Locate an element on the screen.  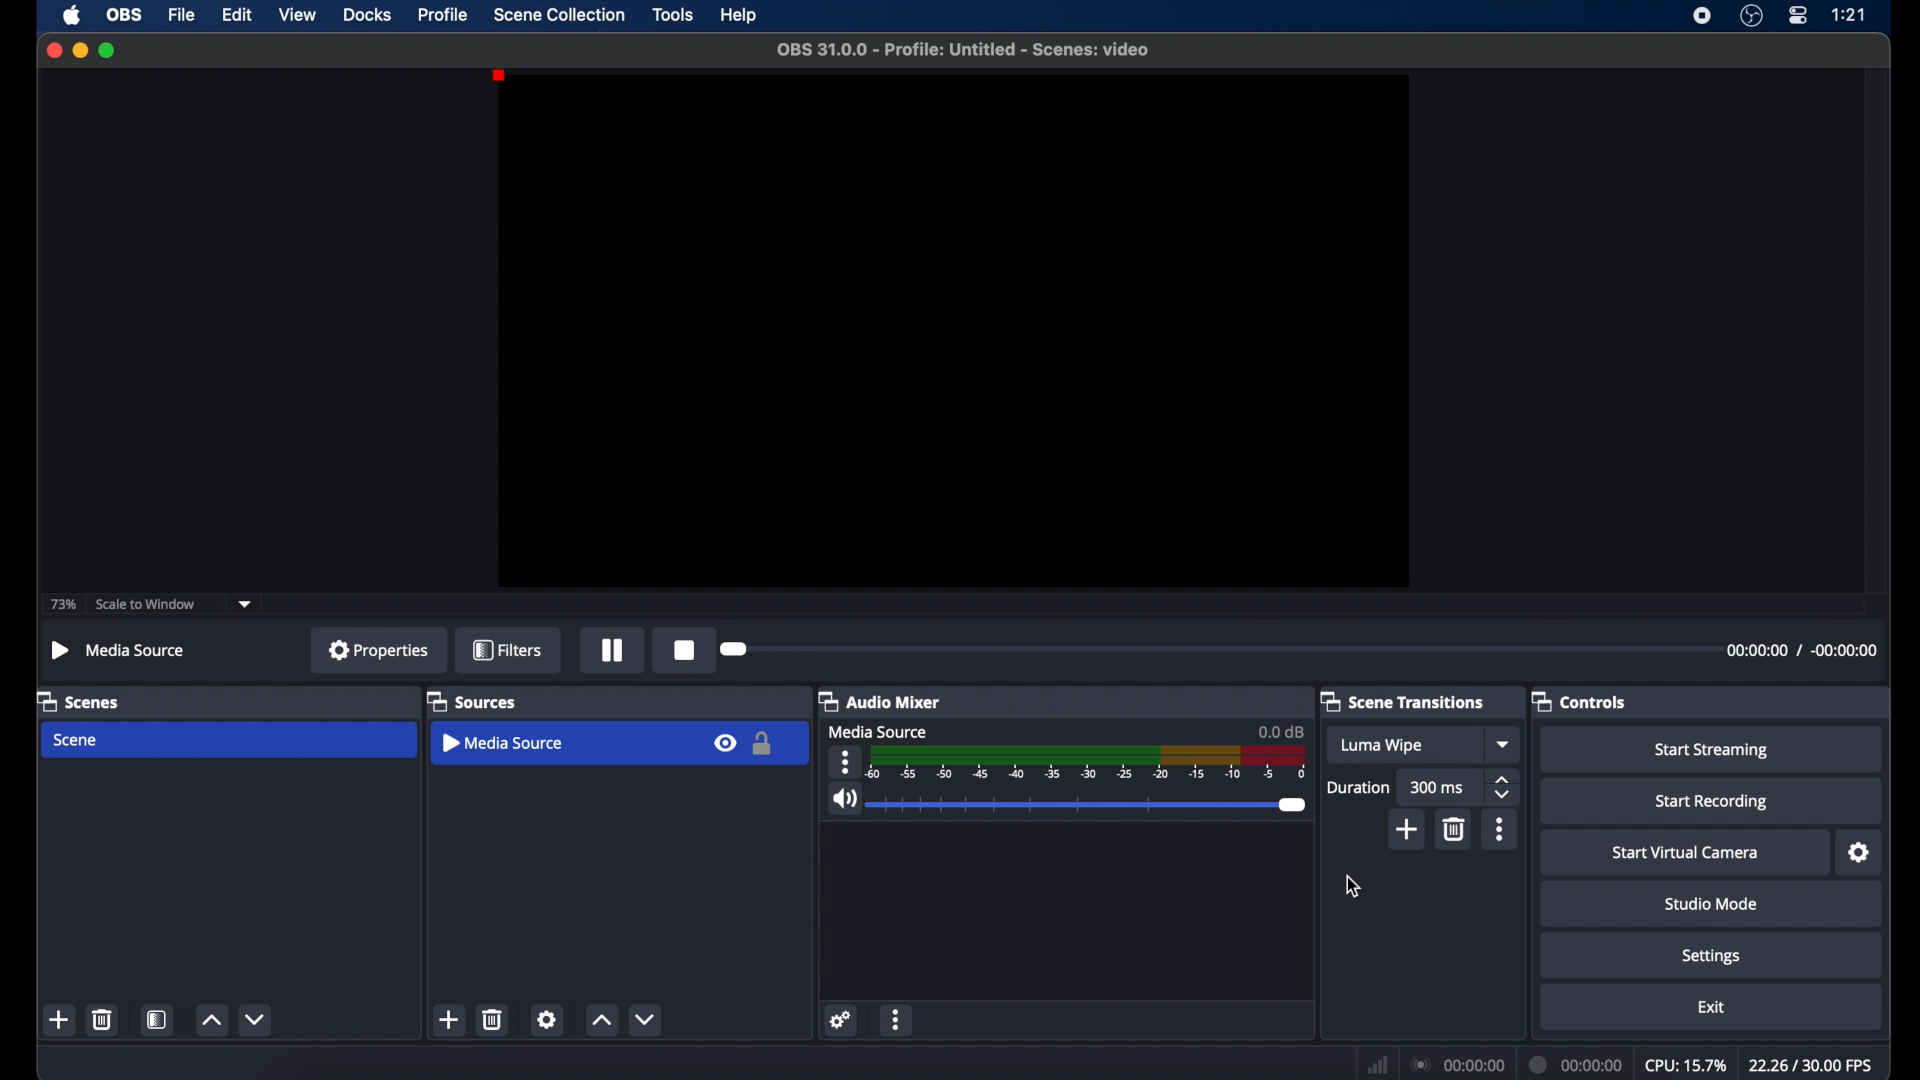
help is located at coordinates (740, 17).